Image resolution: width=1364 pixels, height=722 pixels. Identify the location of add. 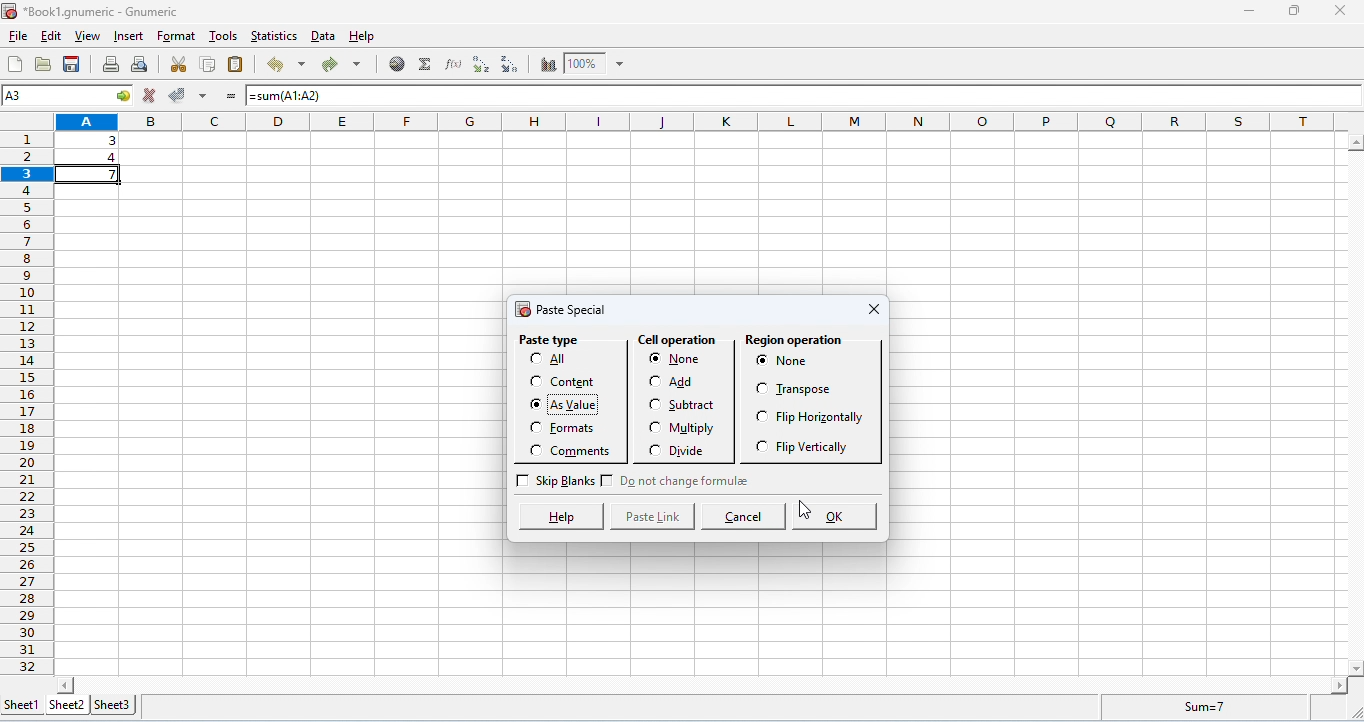
(688, 381).